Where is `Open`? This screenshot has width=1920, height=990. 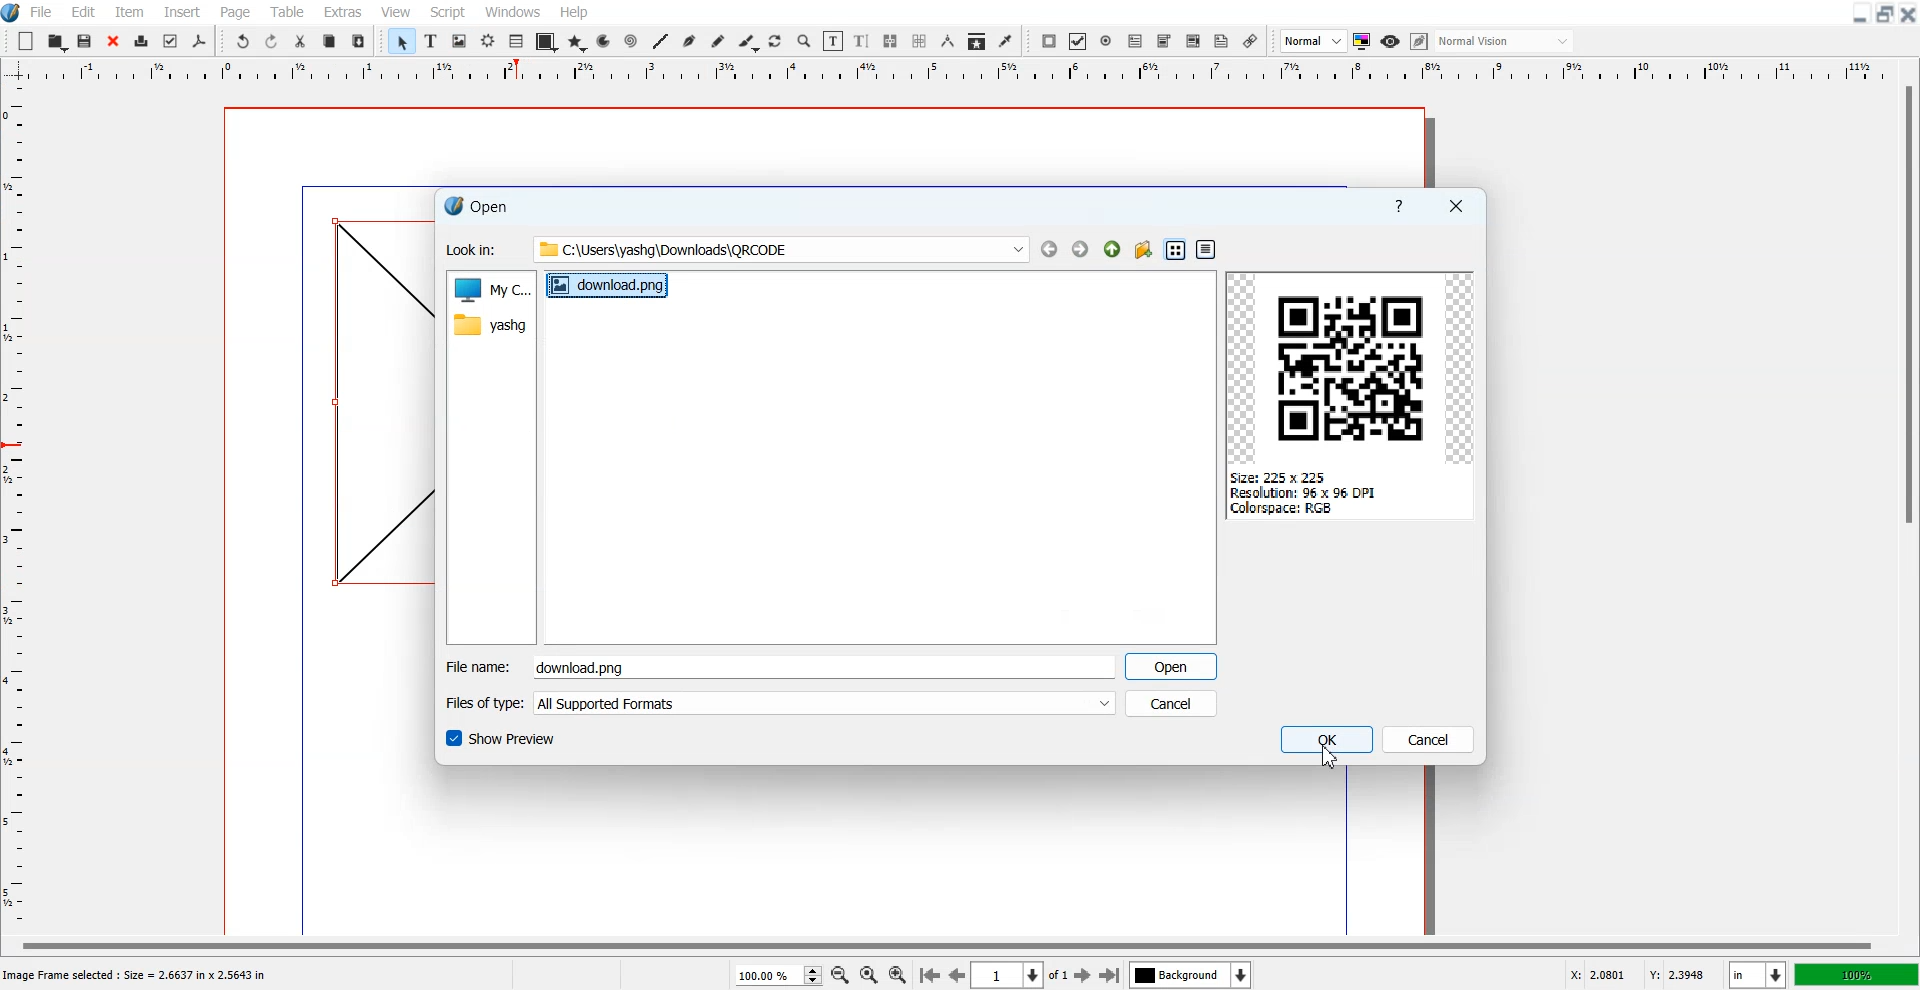
Open is located at coordinates (57, 41).